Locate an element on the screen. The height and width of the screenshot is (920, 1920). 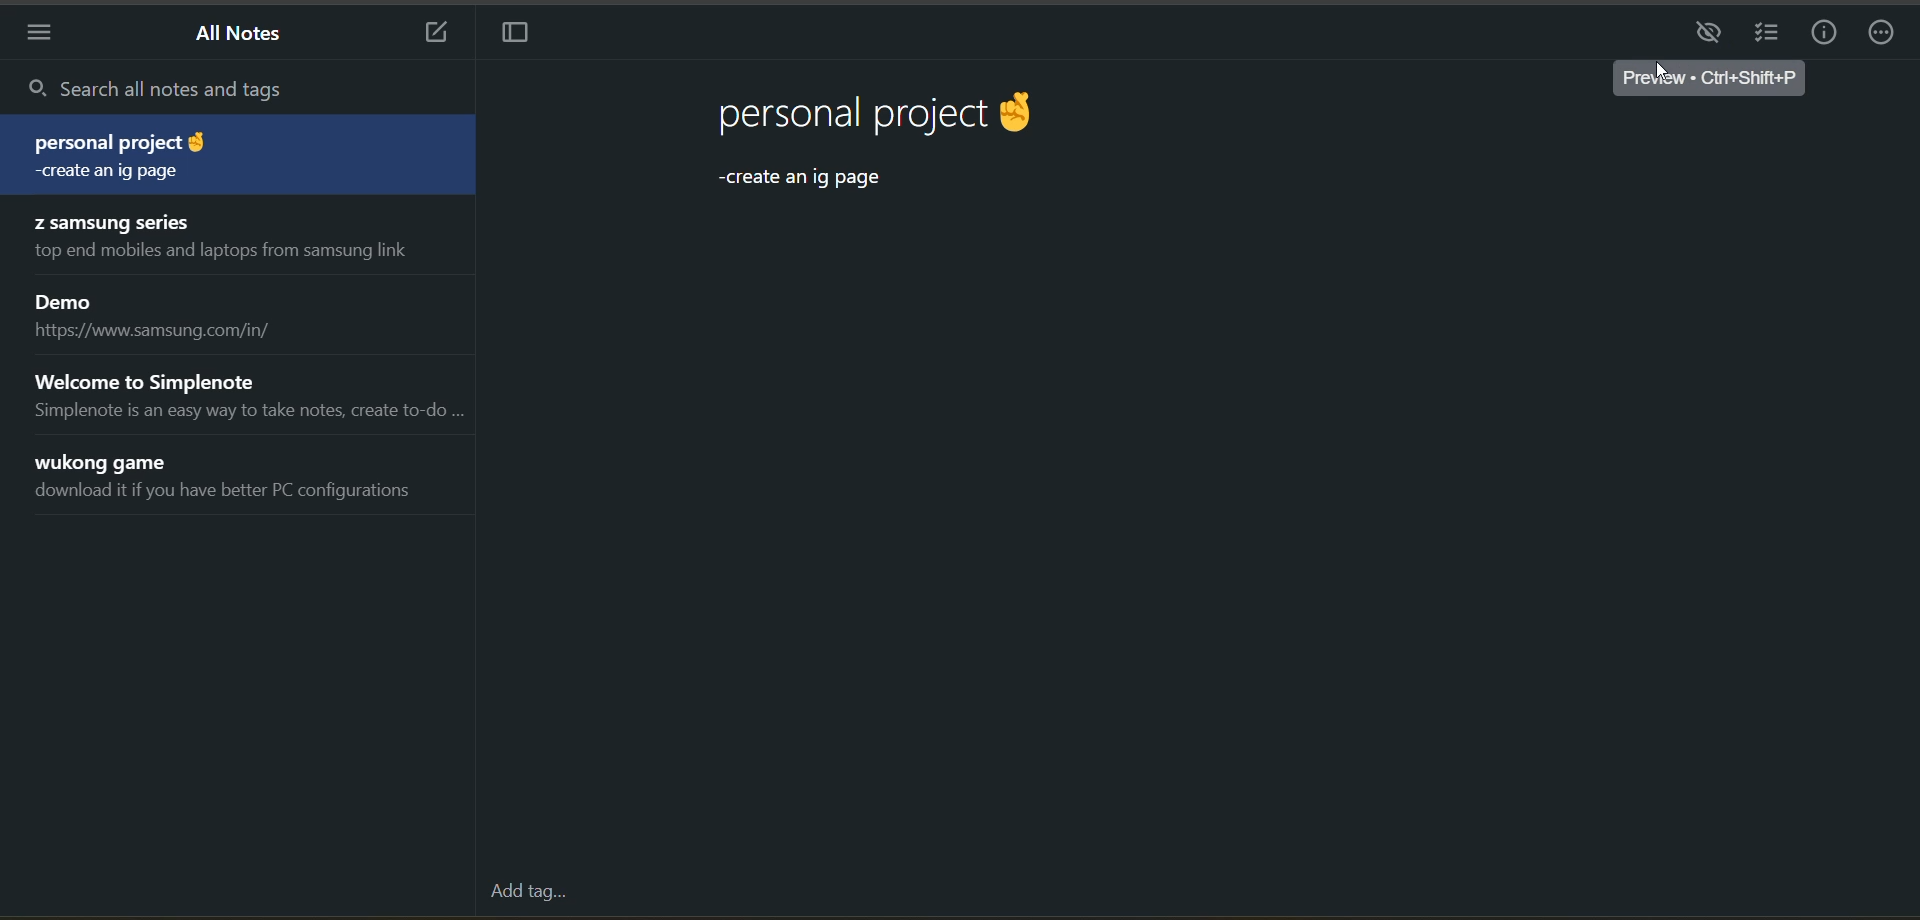
info is located at coordinates (1827, 32).